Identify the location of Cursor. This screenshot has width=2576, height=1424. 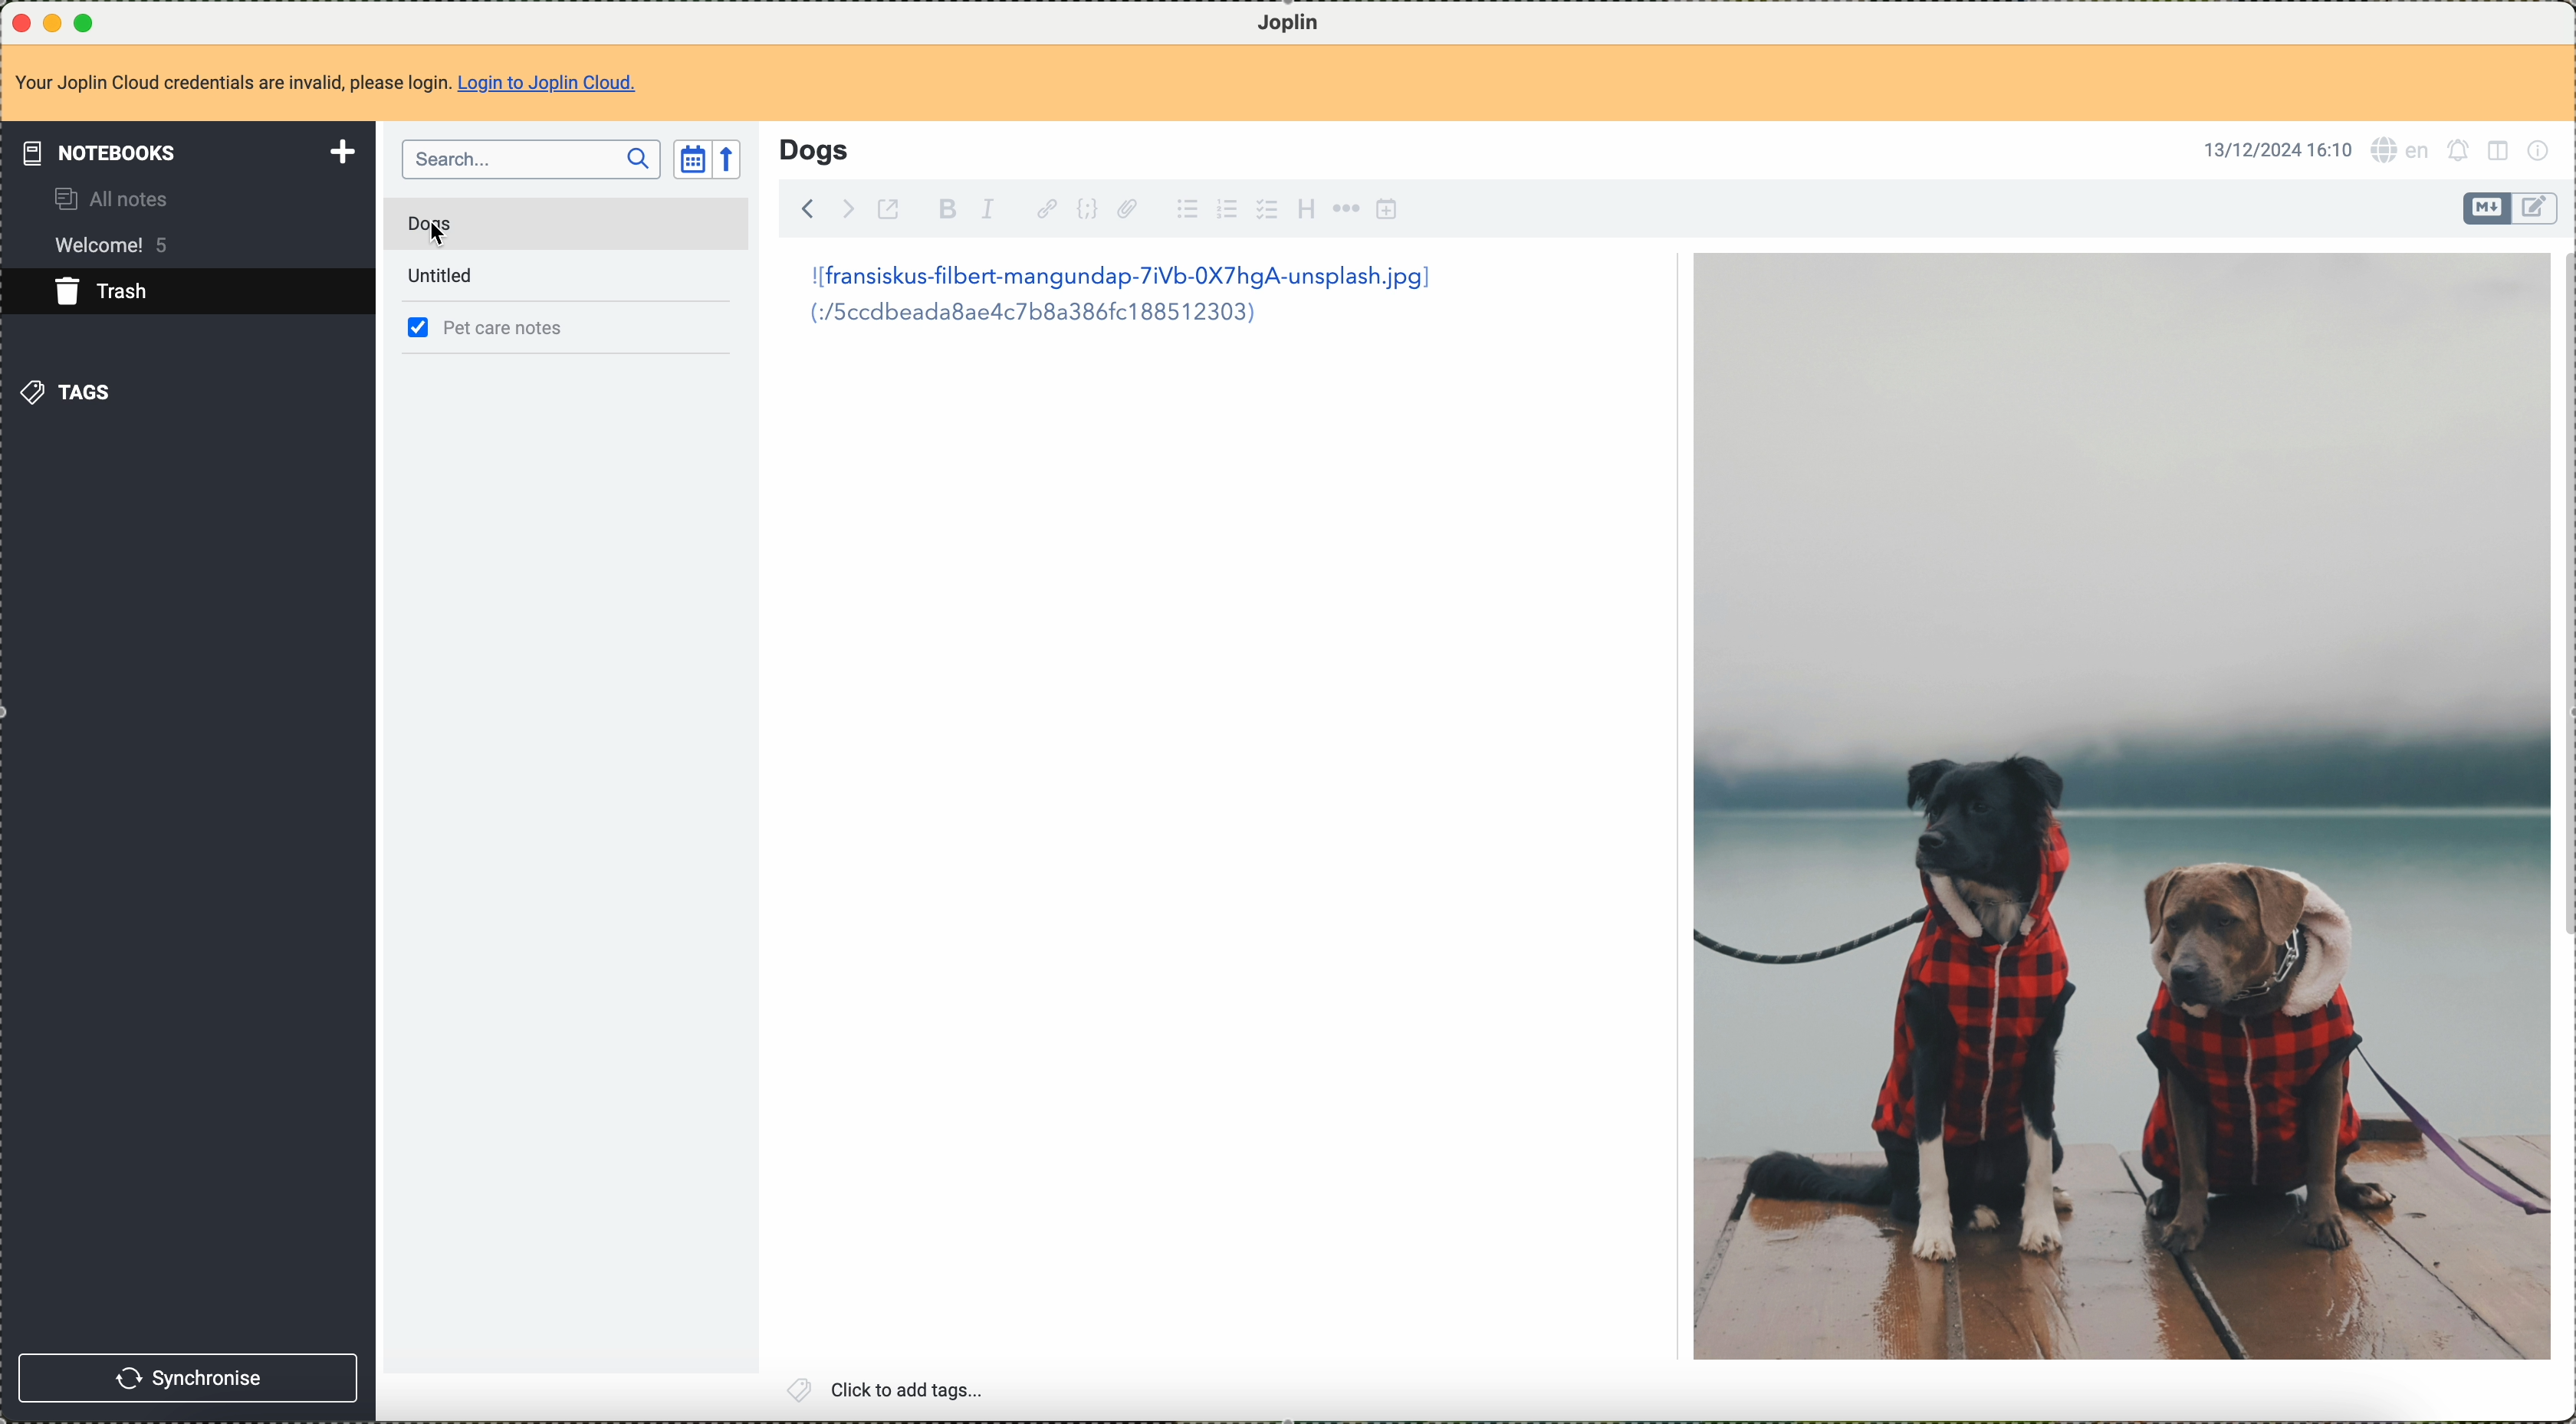
(436, 235).